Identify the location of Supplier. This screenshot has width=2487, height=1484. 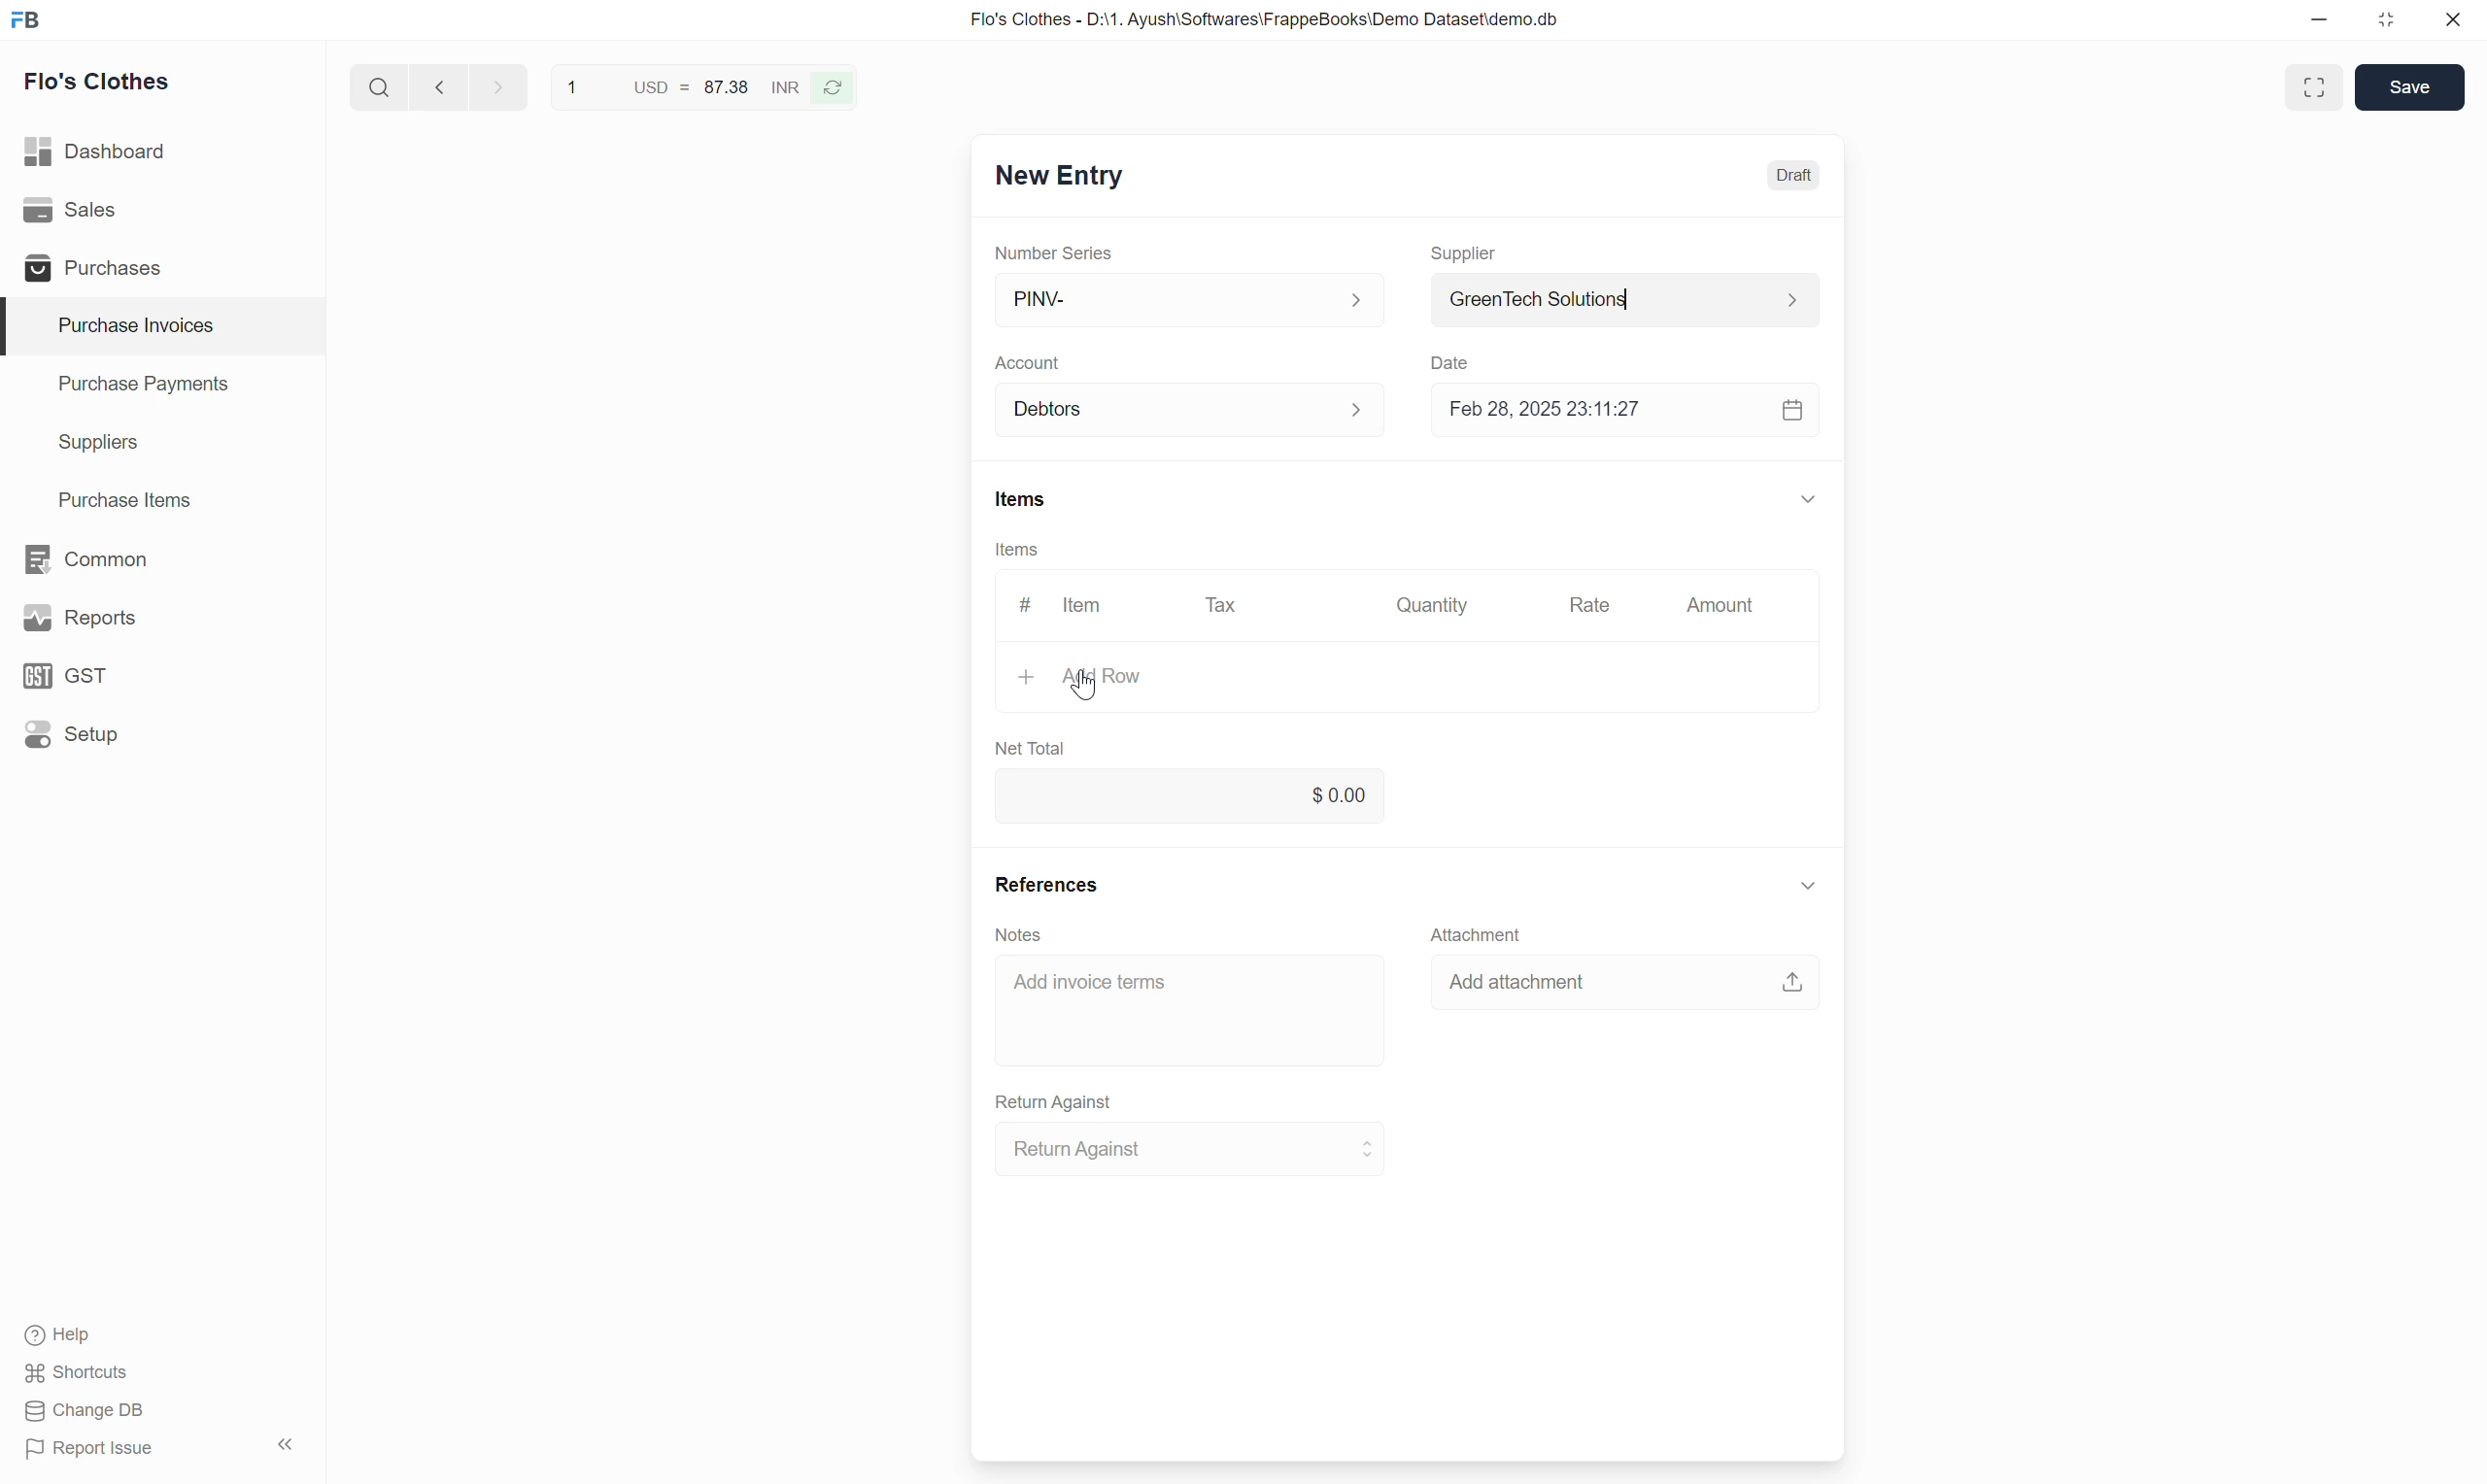
(1465, 254).